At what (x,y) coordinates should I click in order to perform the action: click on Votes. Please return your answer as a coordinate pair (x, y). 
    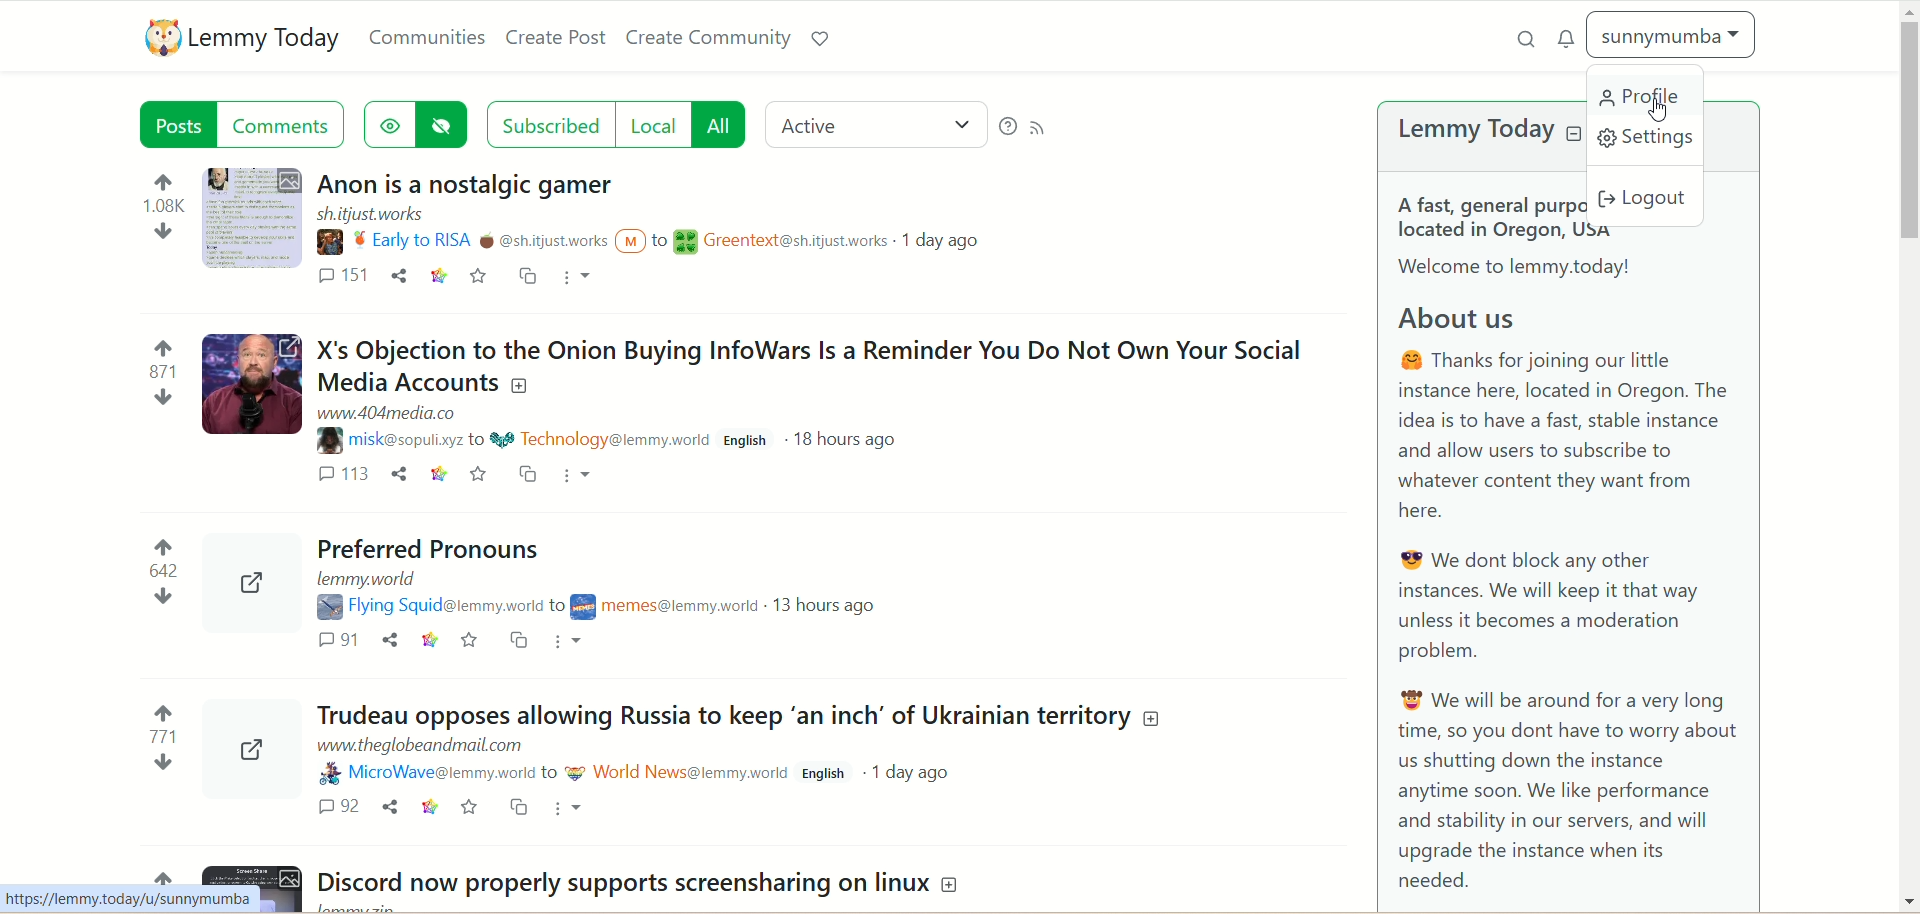
    Looking at the image, I should click on (159, 382).